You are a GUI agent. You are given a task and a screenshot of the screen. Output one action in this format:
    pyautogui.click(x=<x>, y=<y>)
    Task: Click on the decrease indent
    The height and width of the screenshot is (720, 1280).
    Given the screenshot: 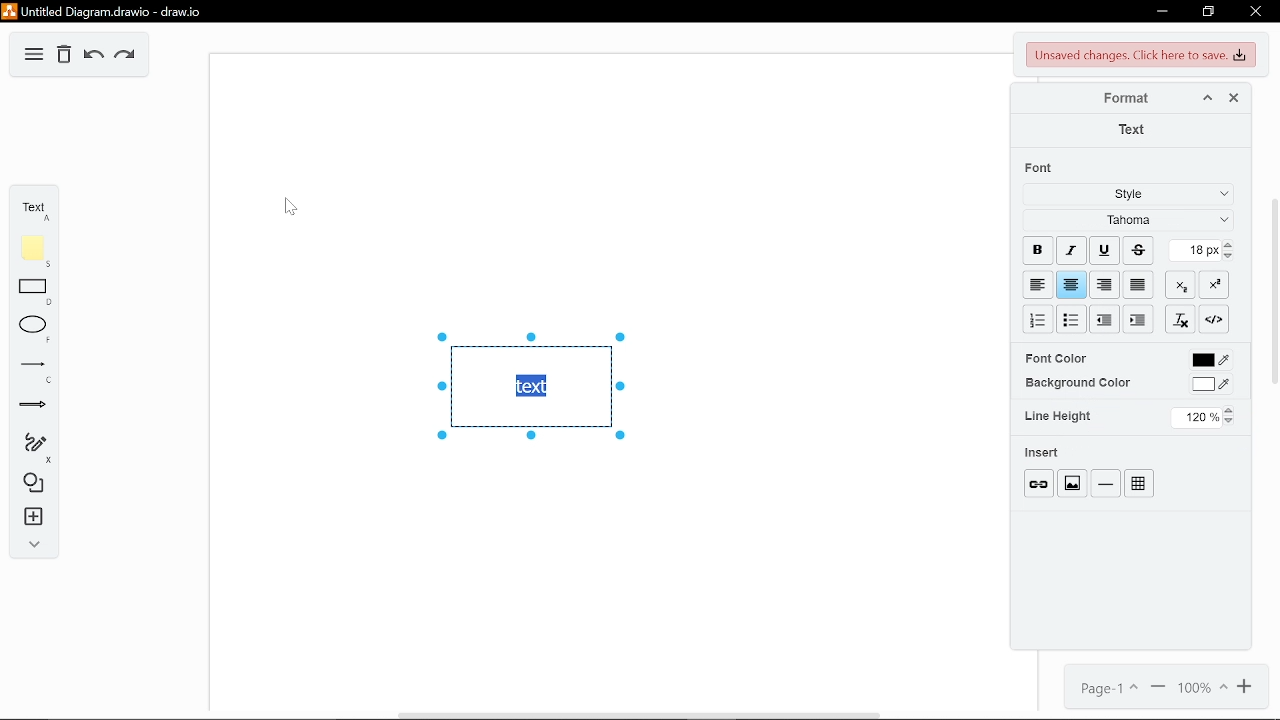 What is the action you would take?
    pyautogui.click(x=1138, y=320)
    